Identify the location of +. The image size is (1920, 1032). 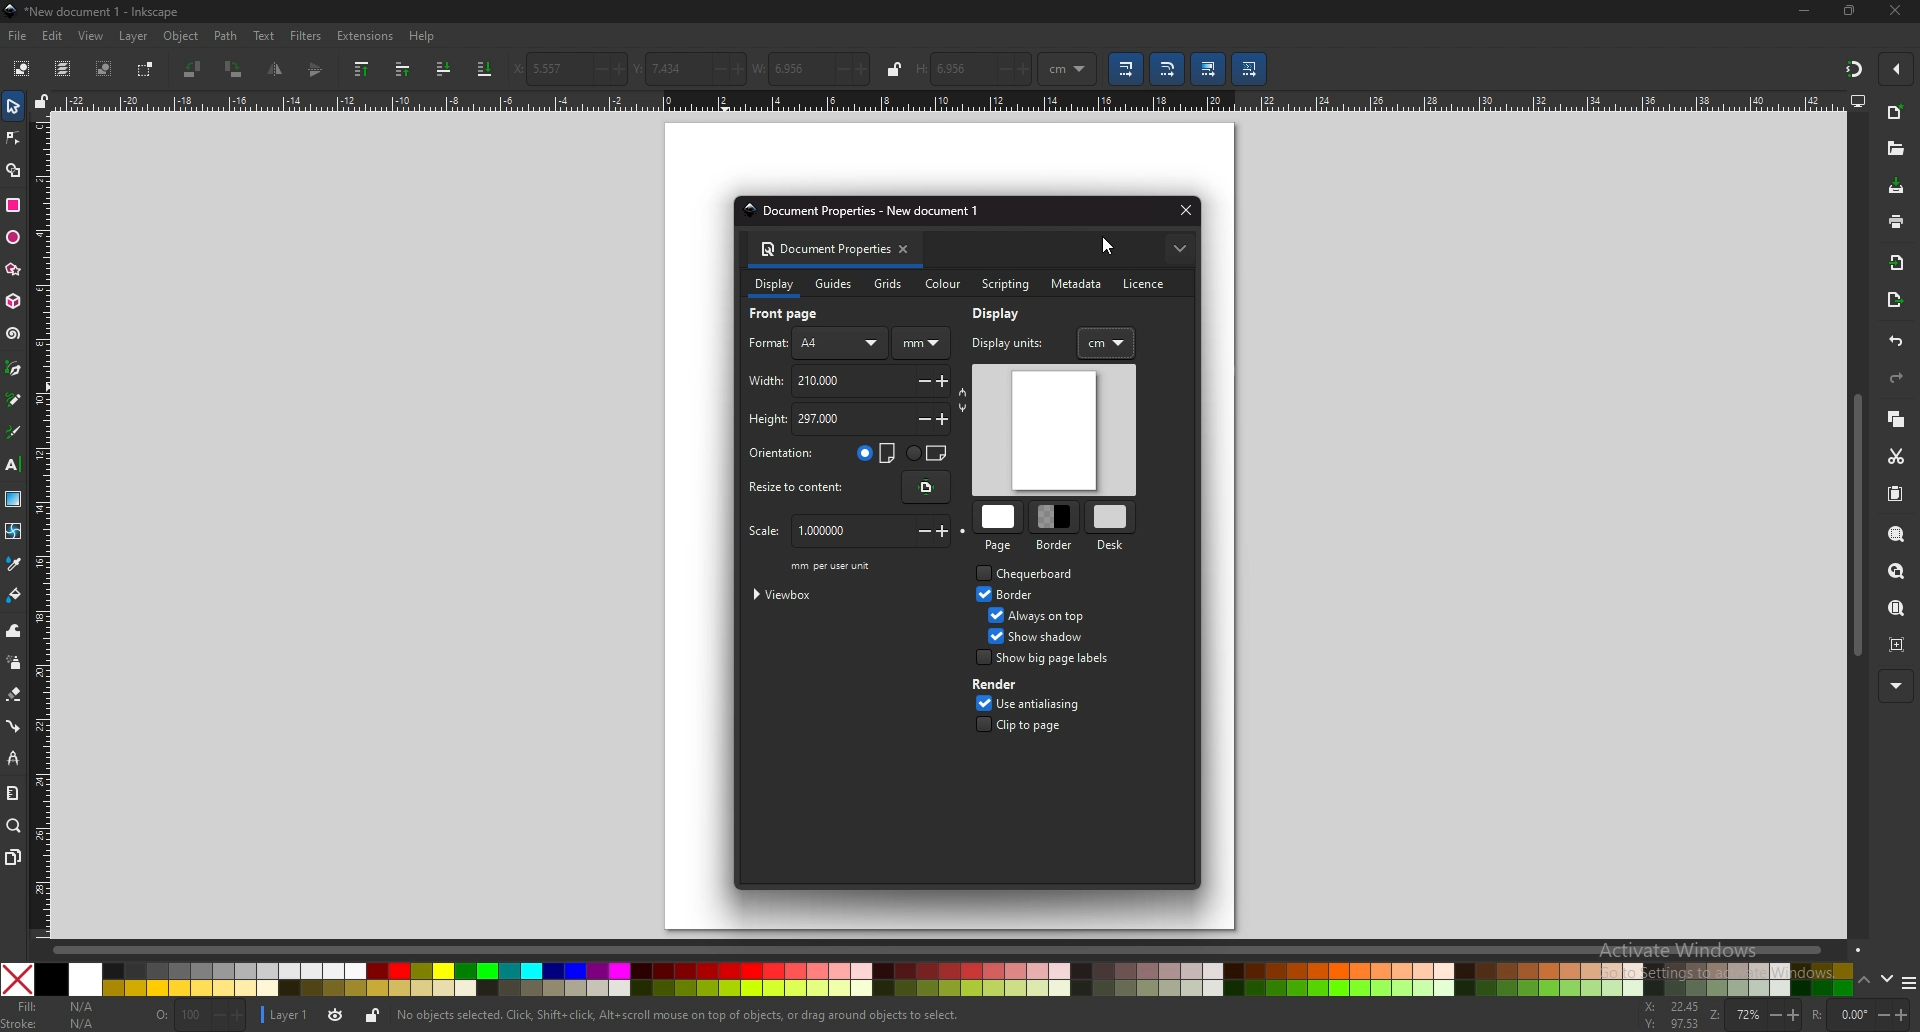
(733, 69).